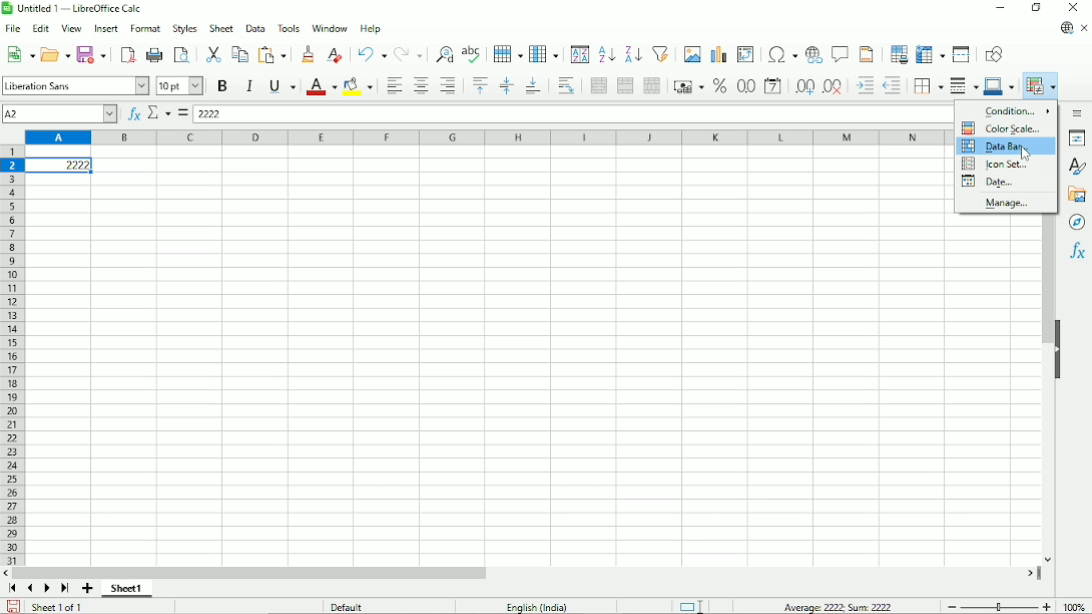  What do you see at coordinates (996, 164) in the screenshot?
I see `Icon set` at bounding box center [996, 164].